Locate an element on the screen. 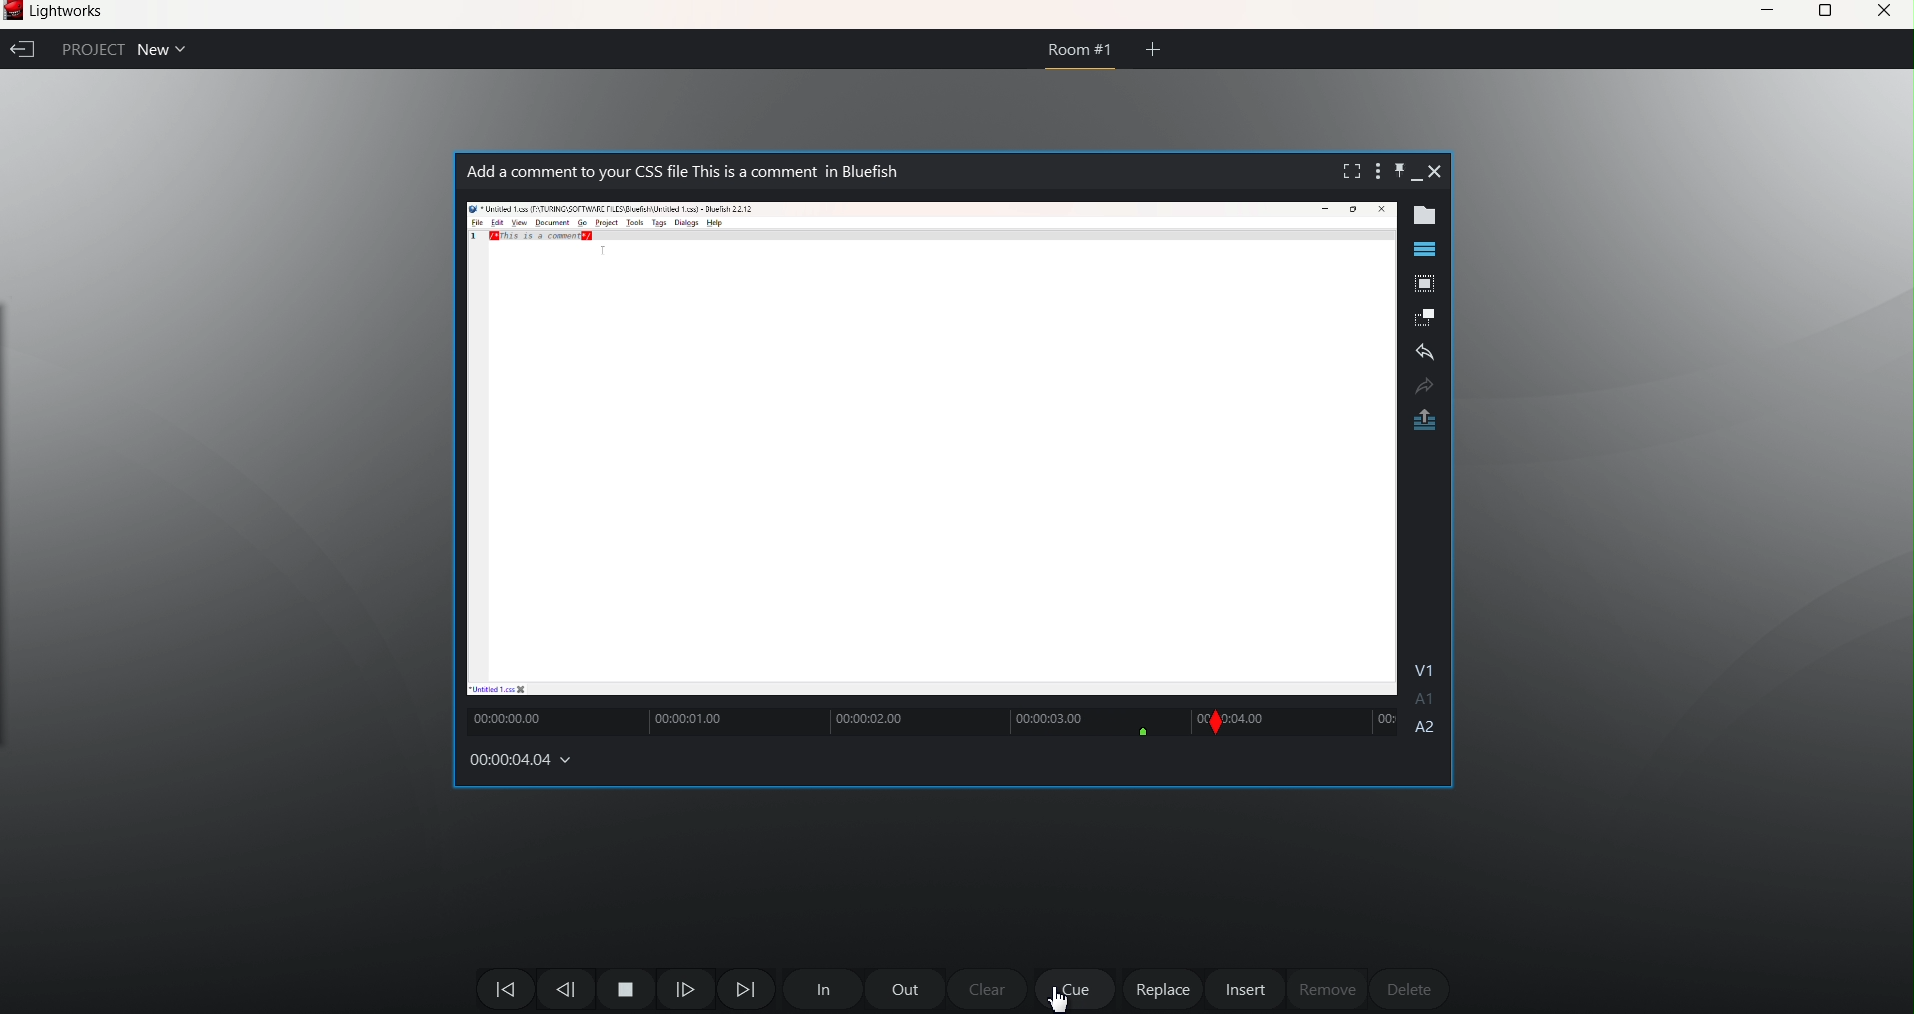  remove is located at coordinates (1327, 989).